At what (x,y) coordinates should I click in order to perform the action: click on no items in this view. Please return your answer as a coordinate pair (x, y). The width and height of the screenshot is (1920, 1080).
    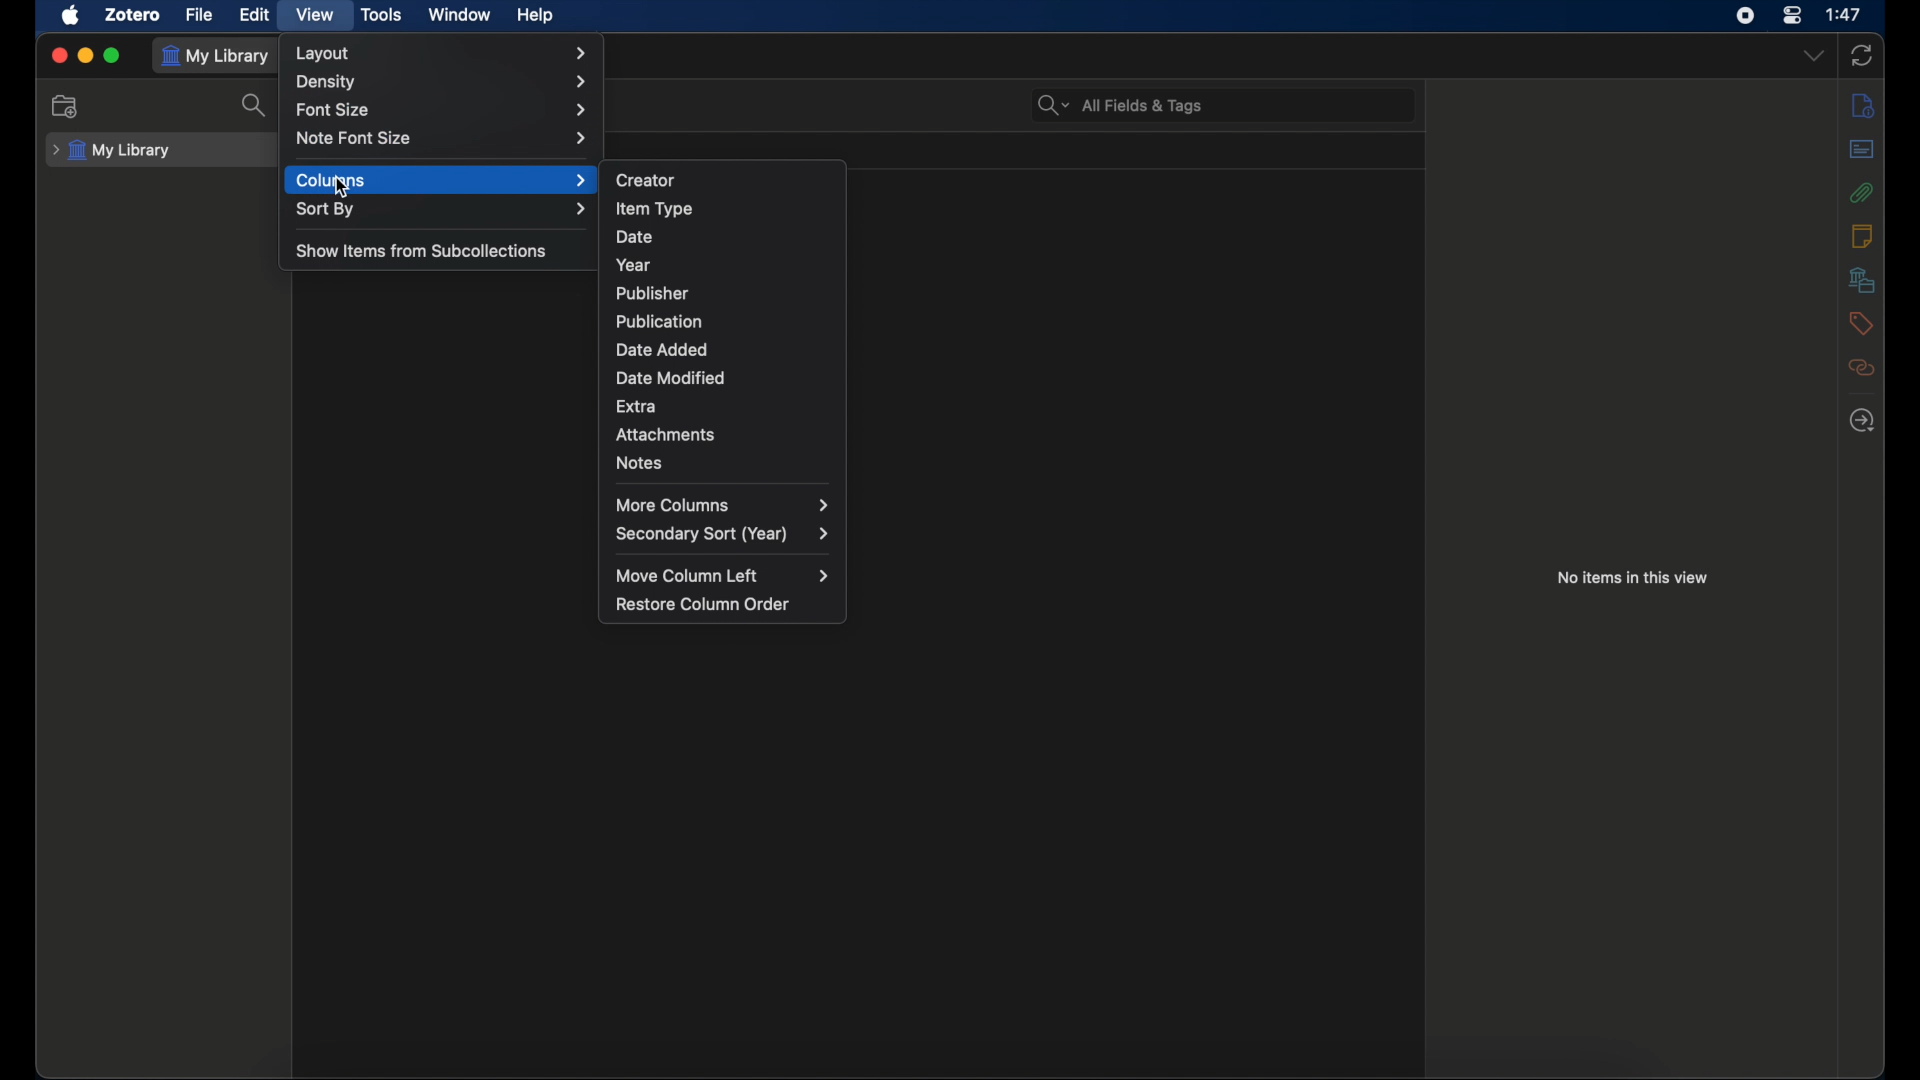
    Looking at the image, I should click on (1633, 578).